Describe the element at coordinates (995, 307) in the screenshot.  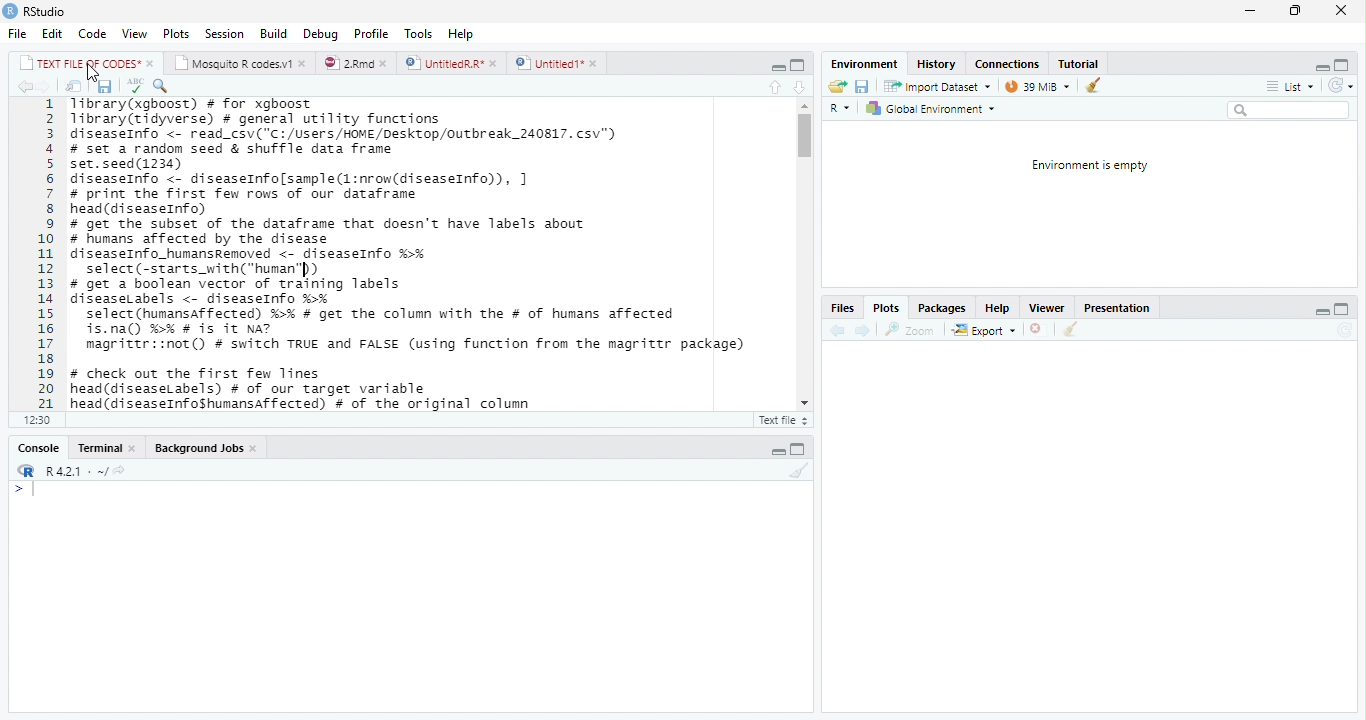
I see `Help` at that location.